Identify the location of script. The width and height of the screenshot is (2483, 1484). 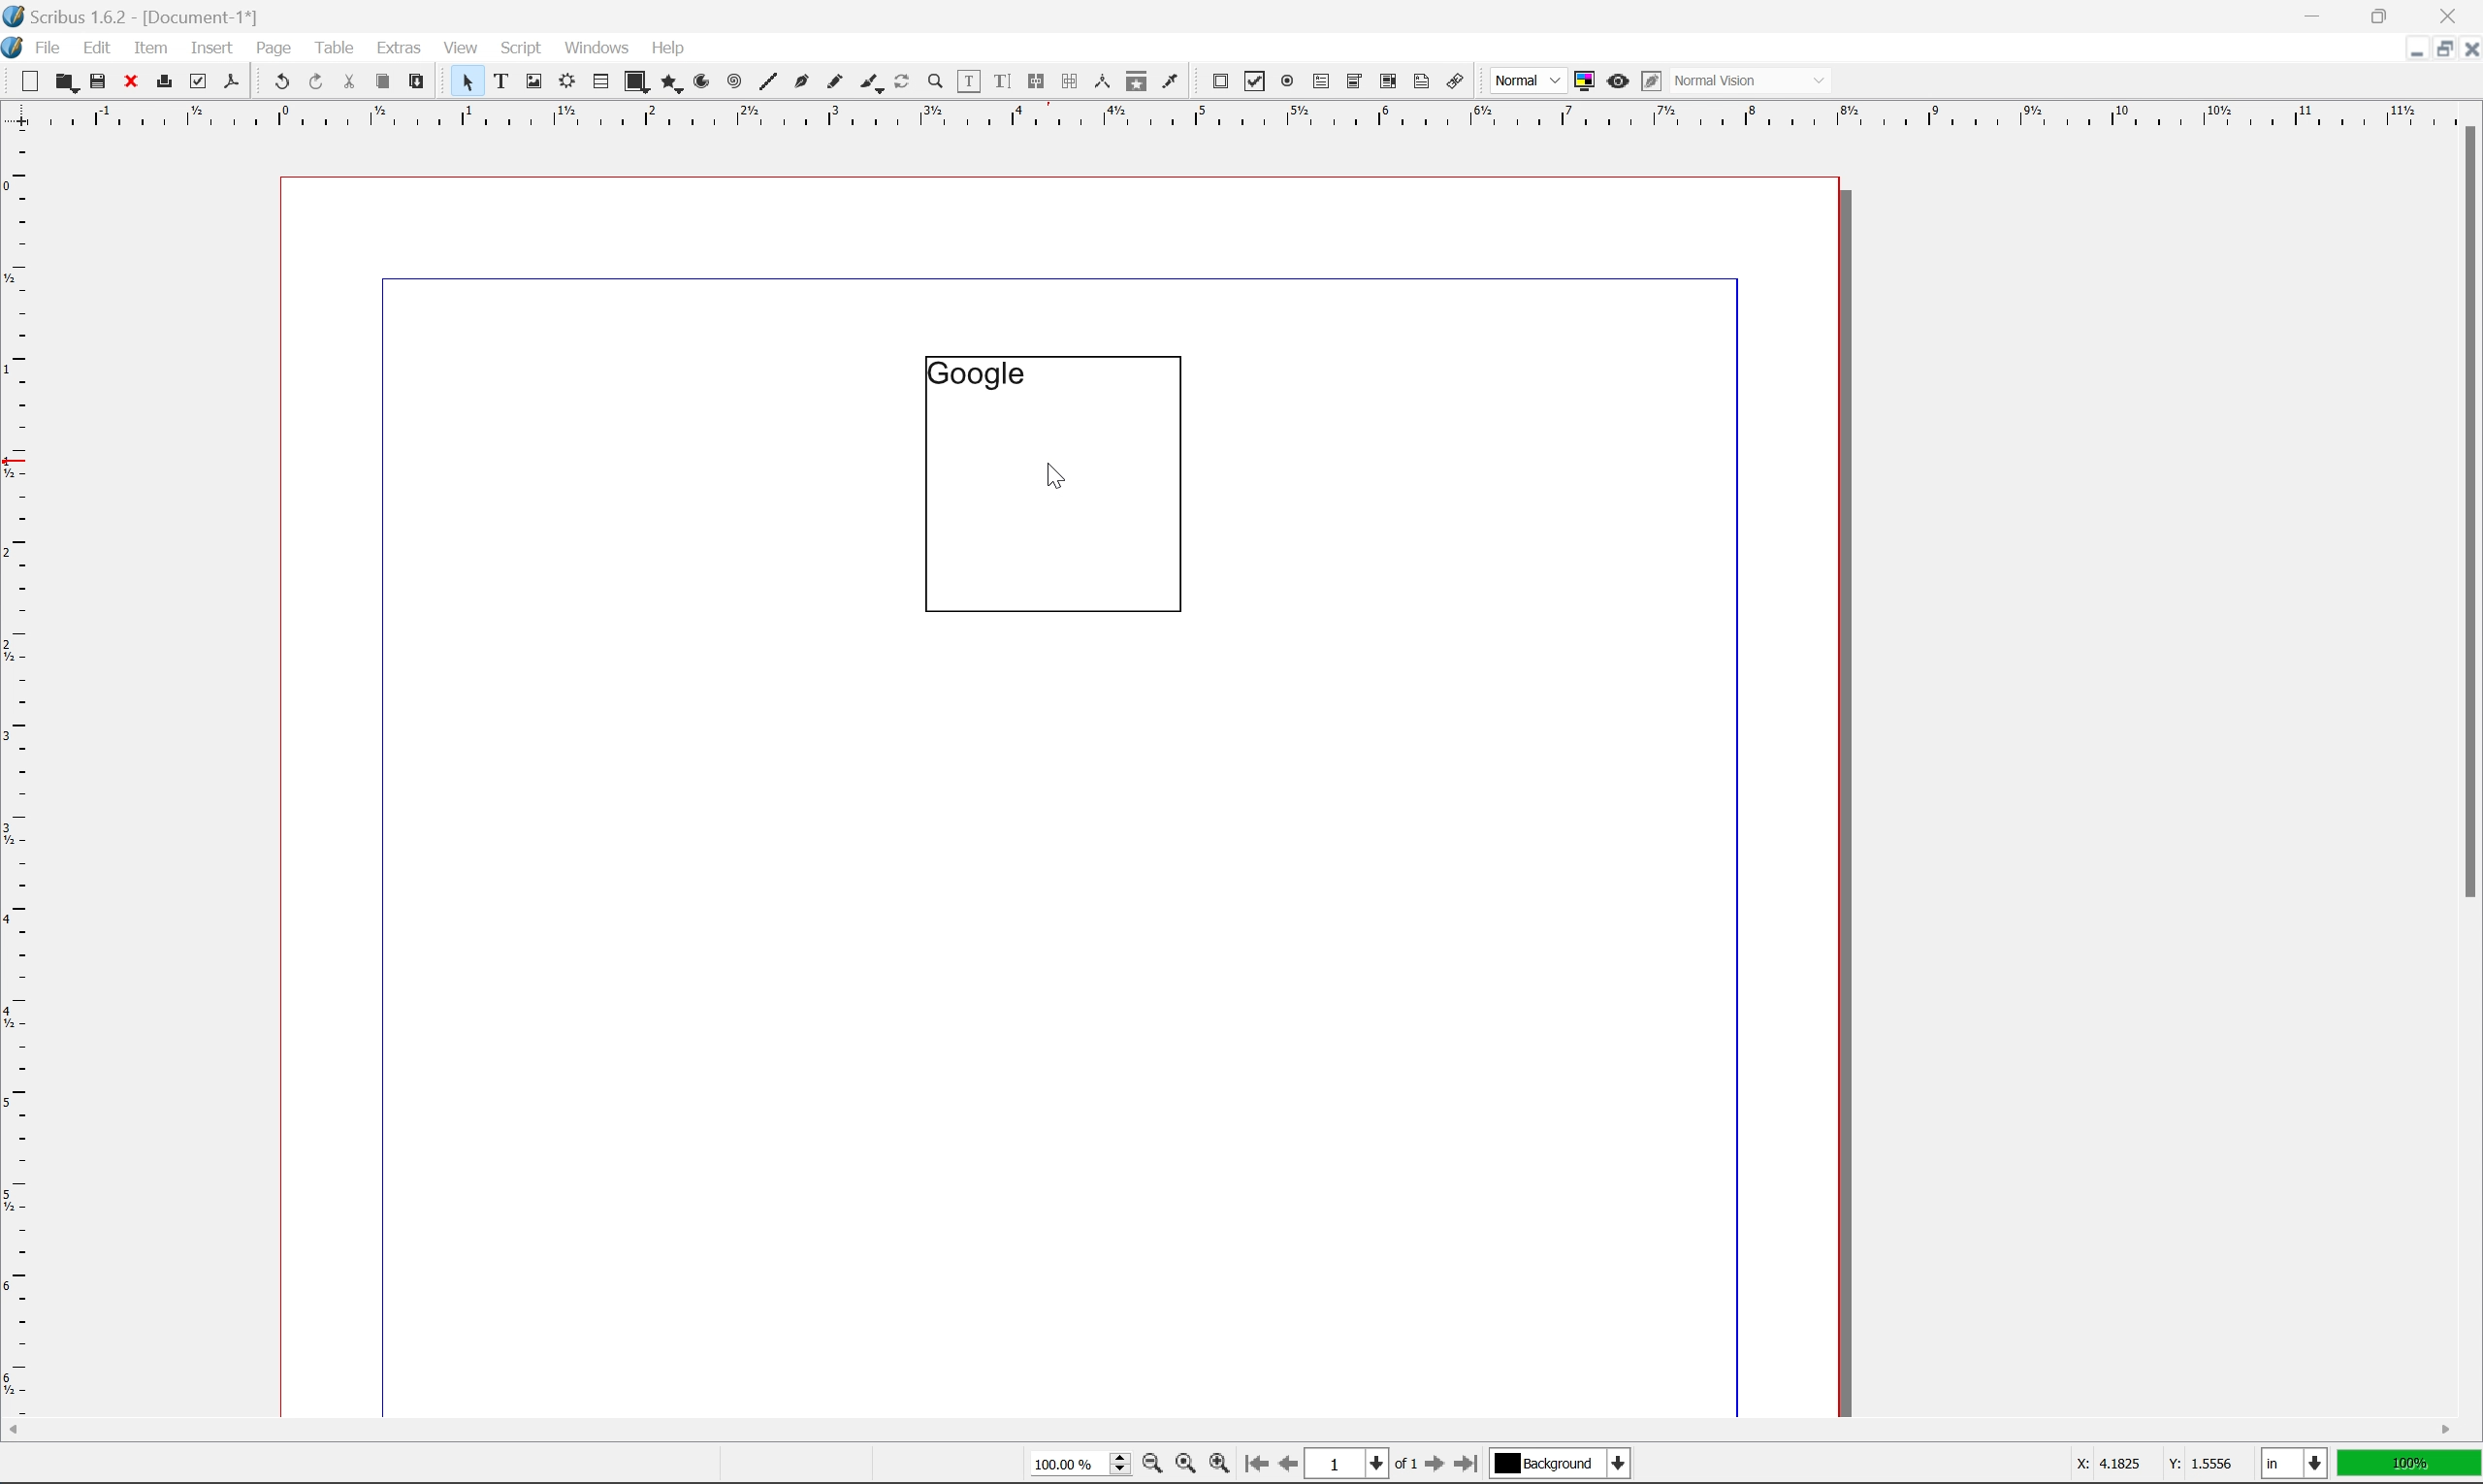
(521, 48).